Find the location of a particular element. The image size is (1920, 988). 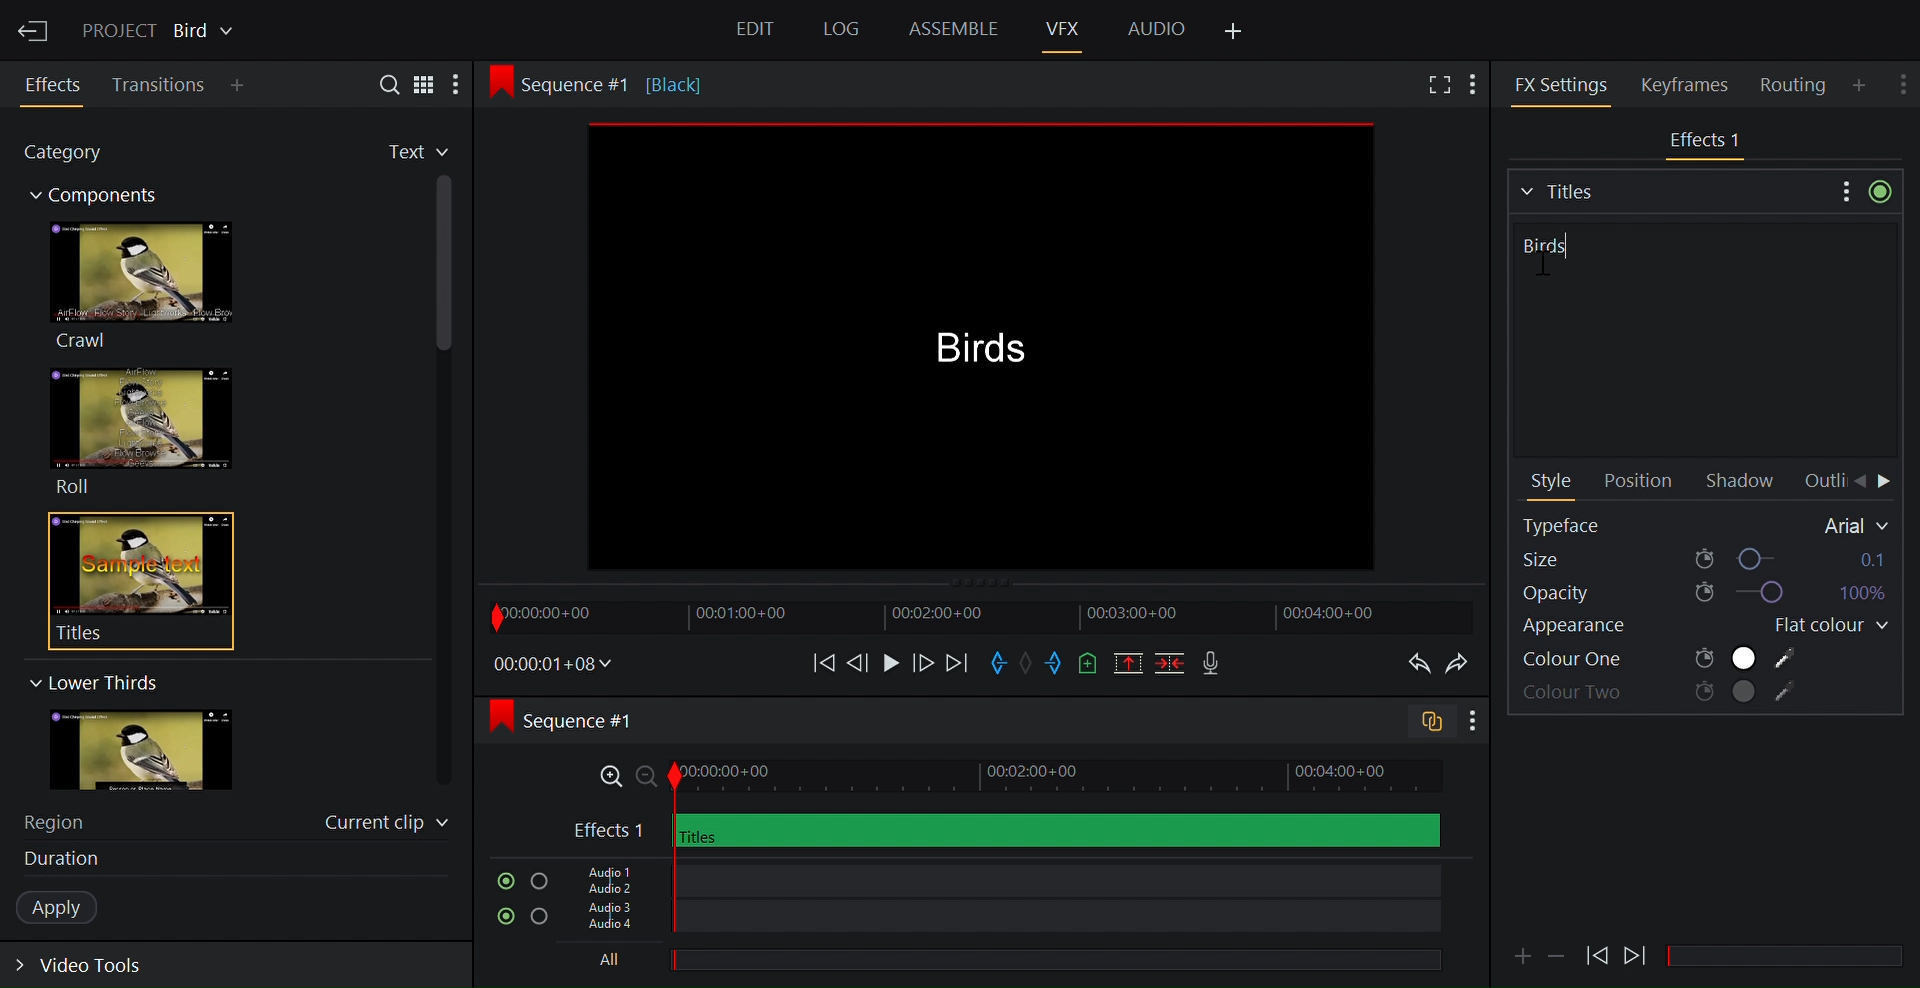

Mute/Unmute is located at coordinates (501, 917).